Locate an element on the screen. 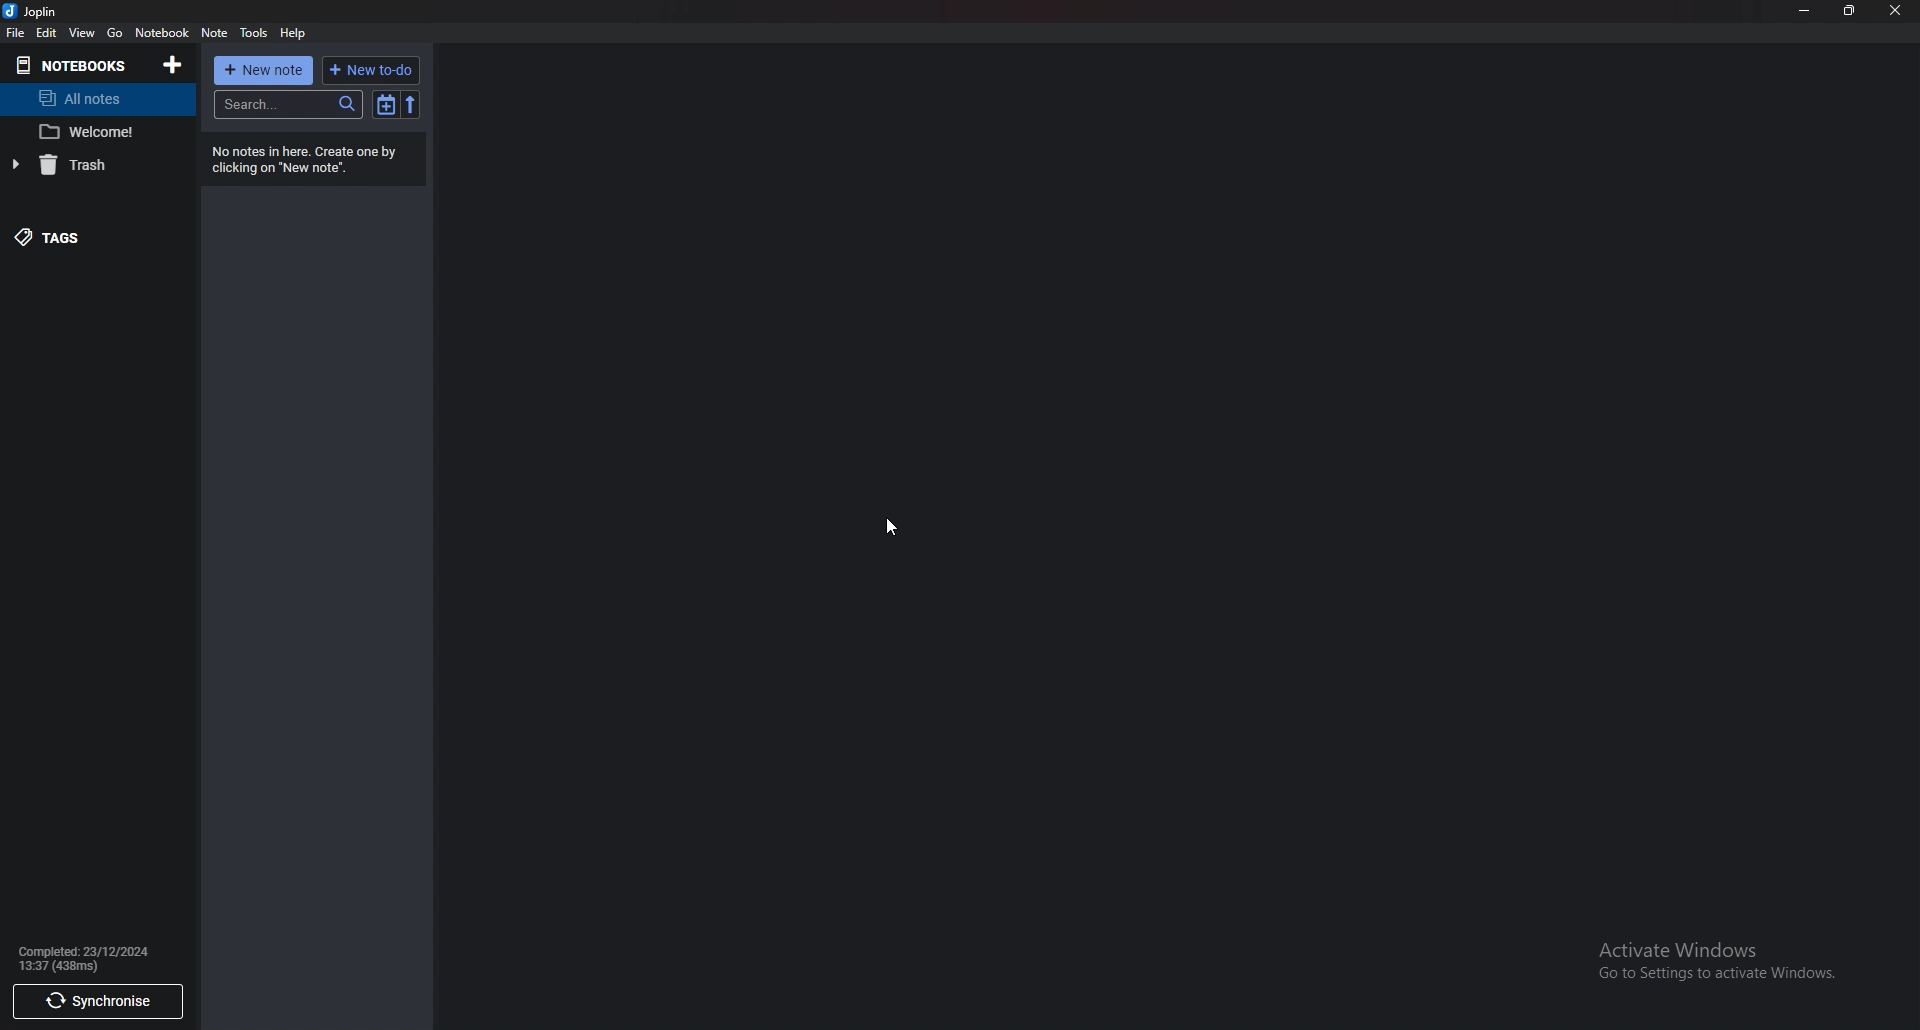 This screenshot has width=1920, height=1030. Search is located at coordinates (290, 103).